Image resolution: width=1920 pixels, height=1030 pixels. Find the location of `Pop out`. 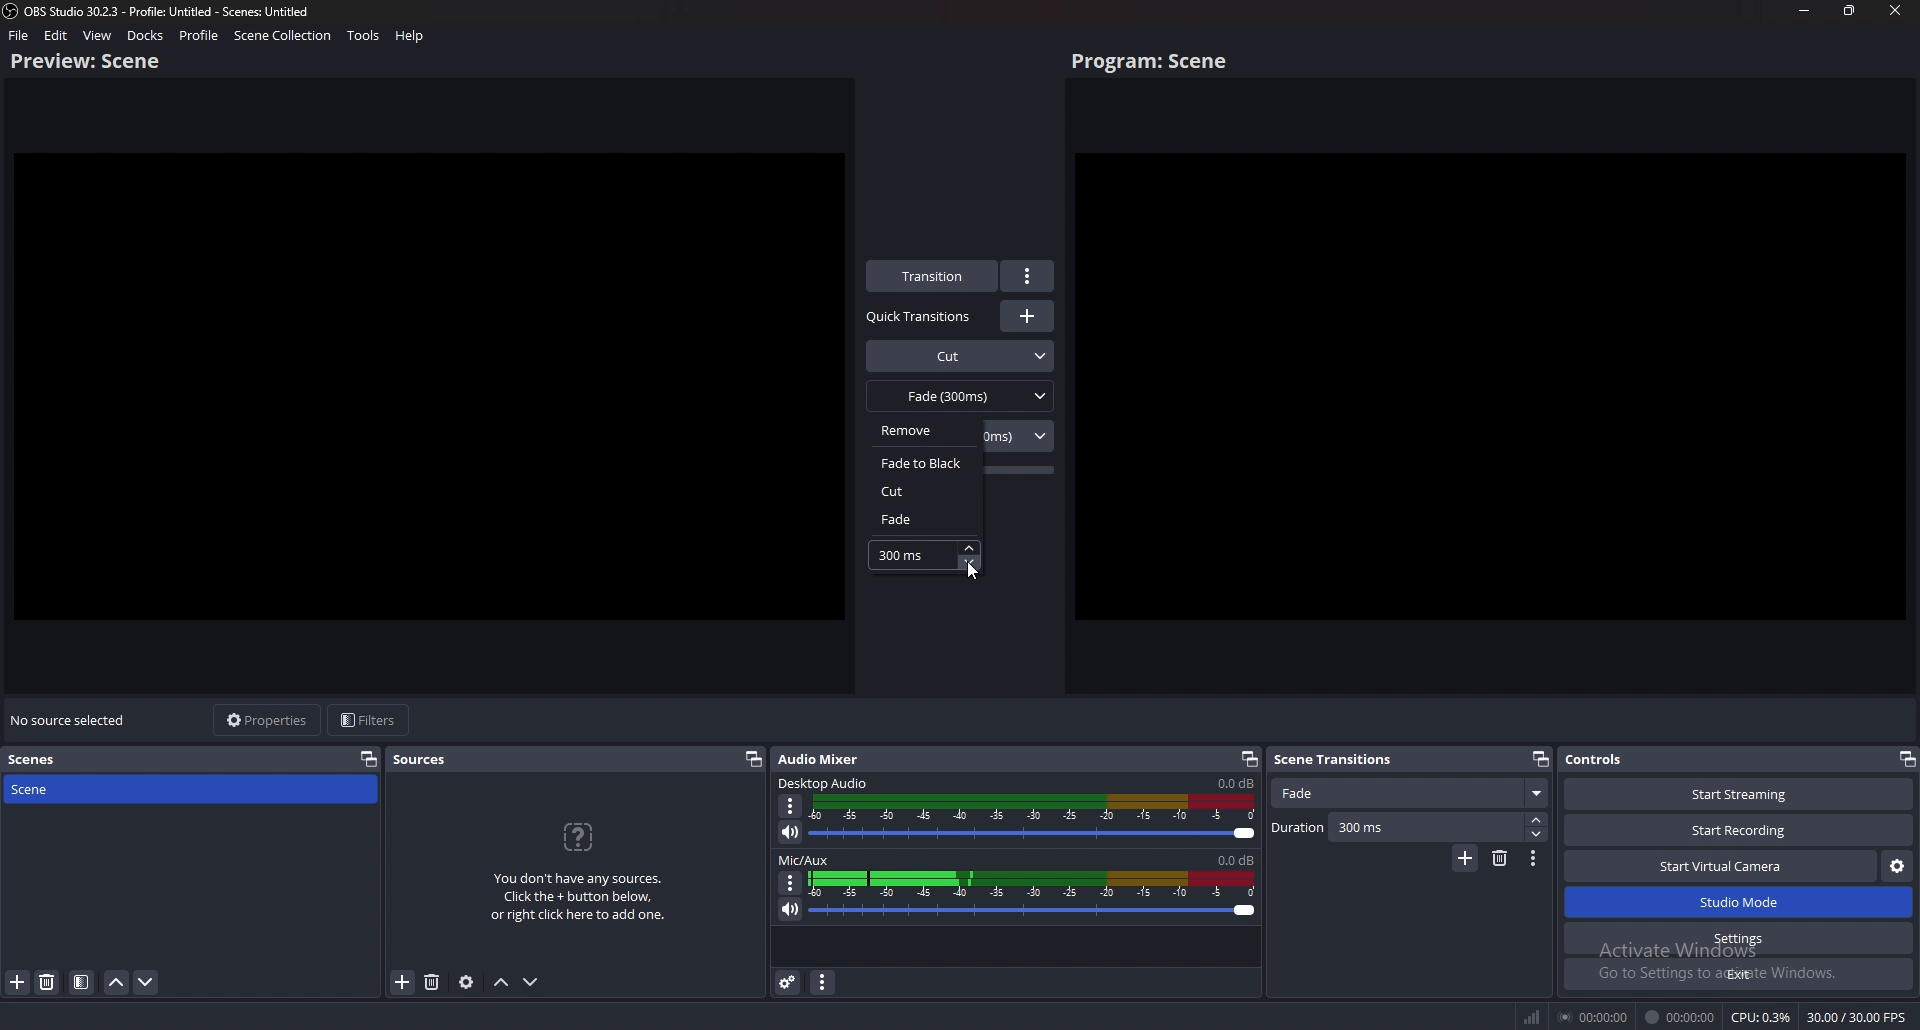

Pop out is located at coordinates (1249, 760).